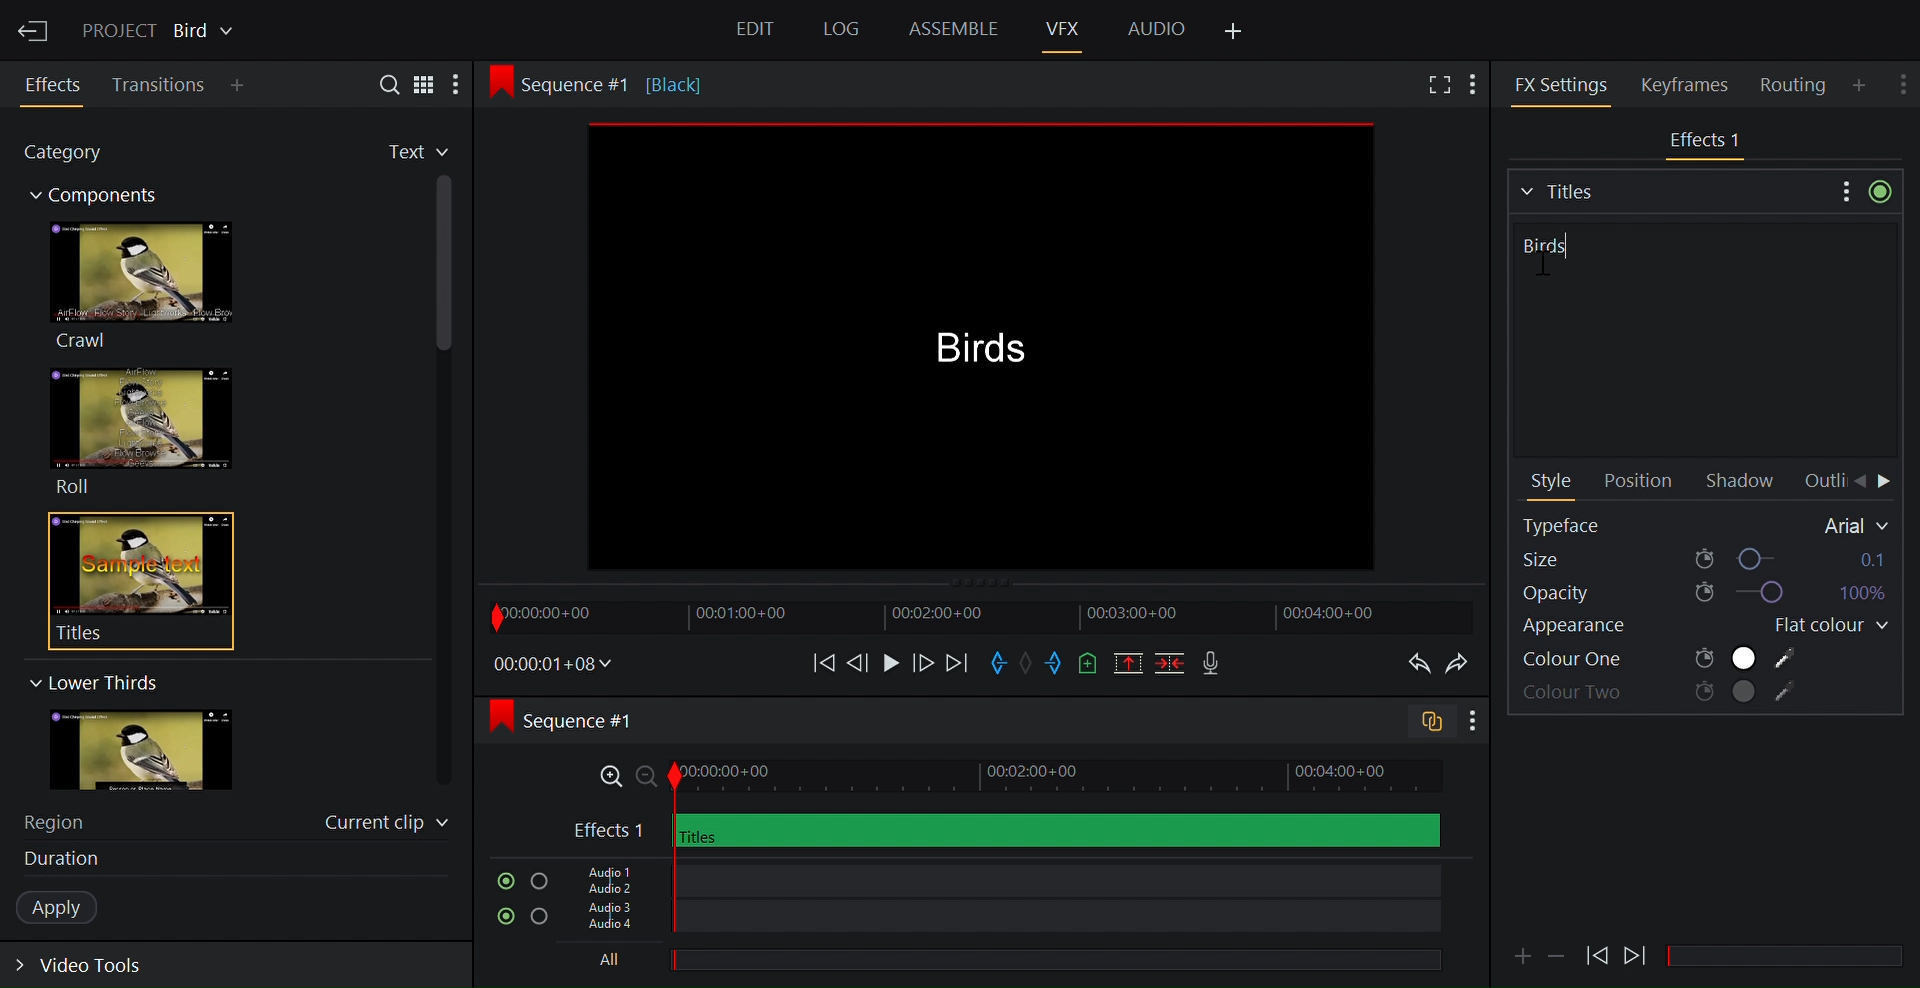 Image resolution: width=1920 pixels, height=988 pixels. What do you see at coordinates (1693, 84) in the screenshot?
I see `Keyframes` at bounding box center [1693, 84].